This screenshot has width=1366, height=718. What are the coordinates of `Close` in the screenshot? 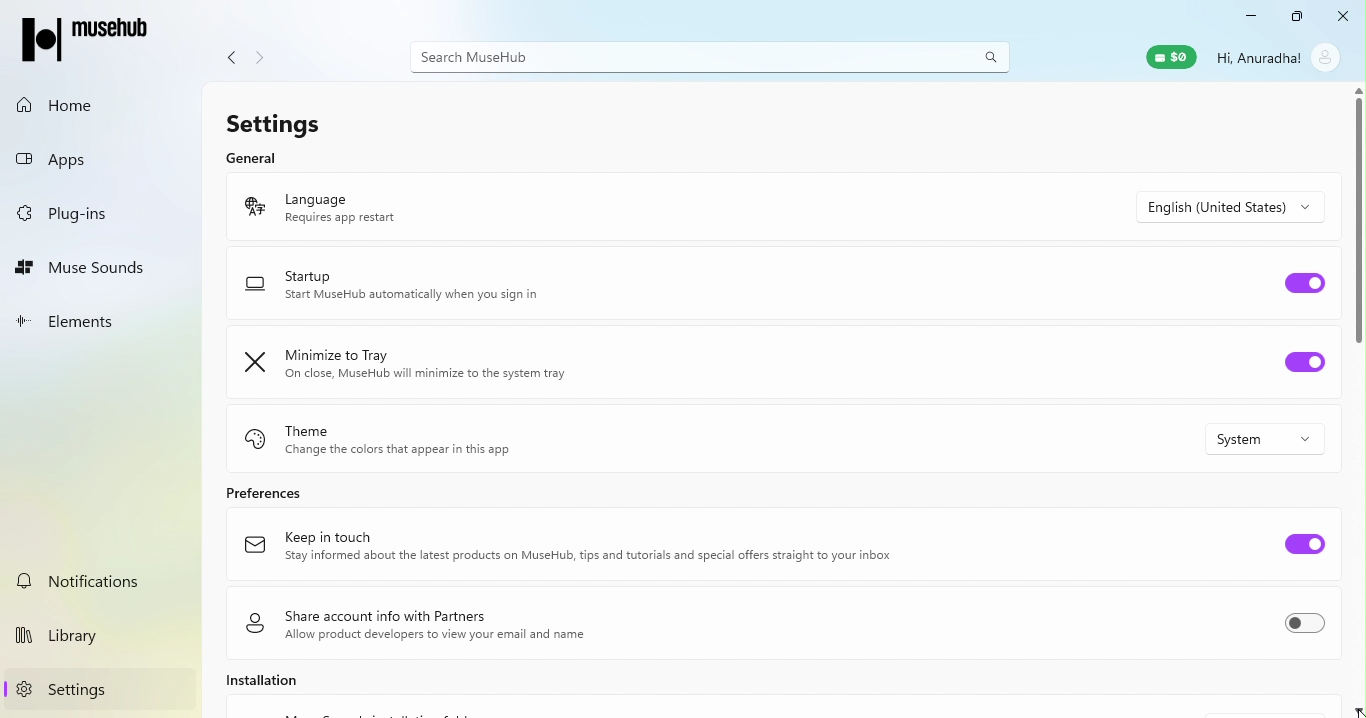 It's located at (1339, 17).